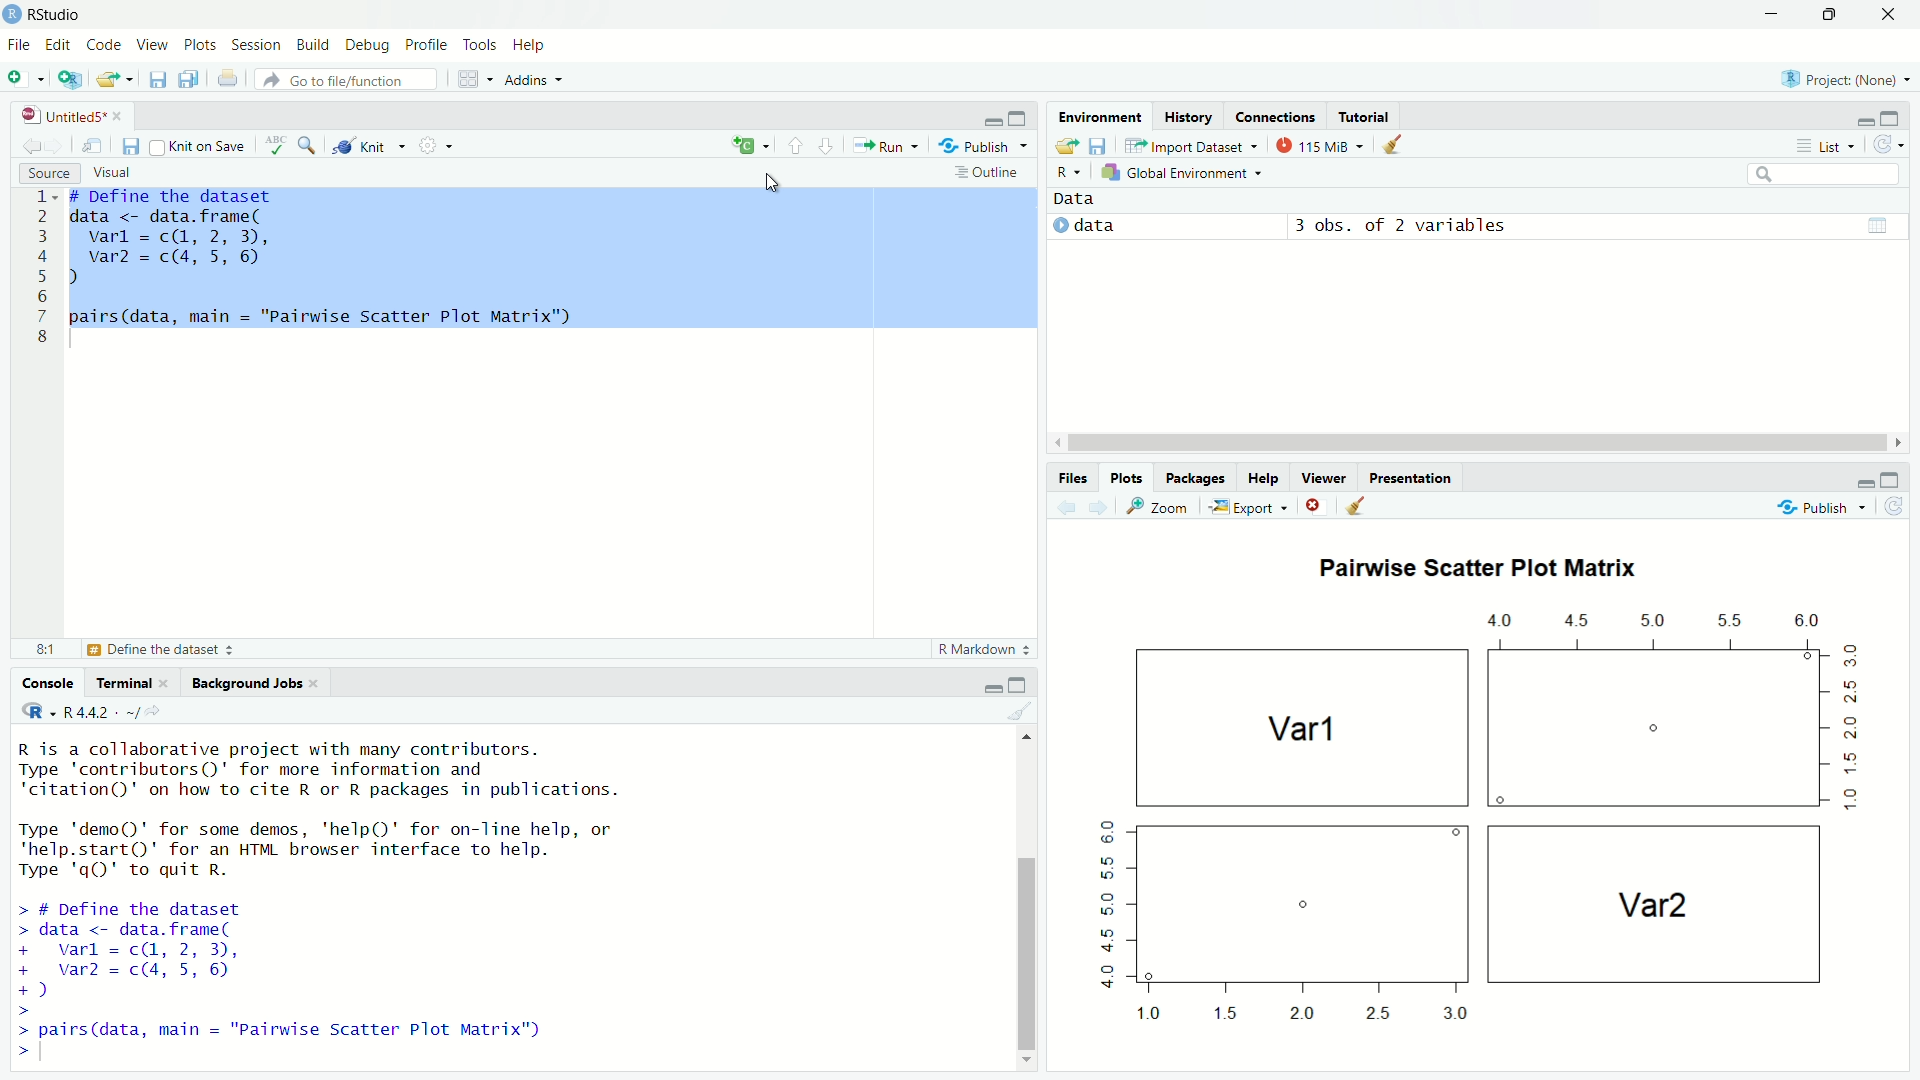  I want to click on Minimize, so click(992, 120).